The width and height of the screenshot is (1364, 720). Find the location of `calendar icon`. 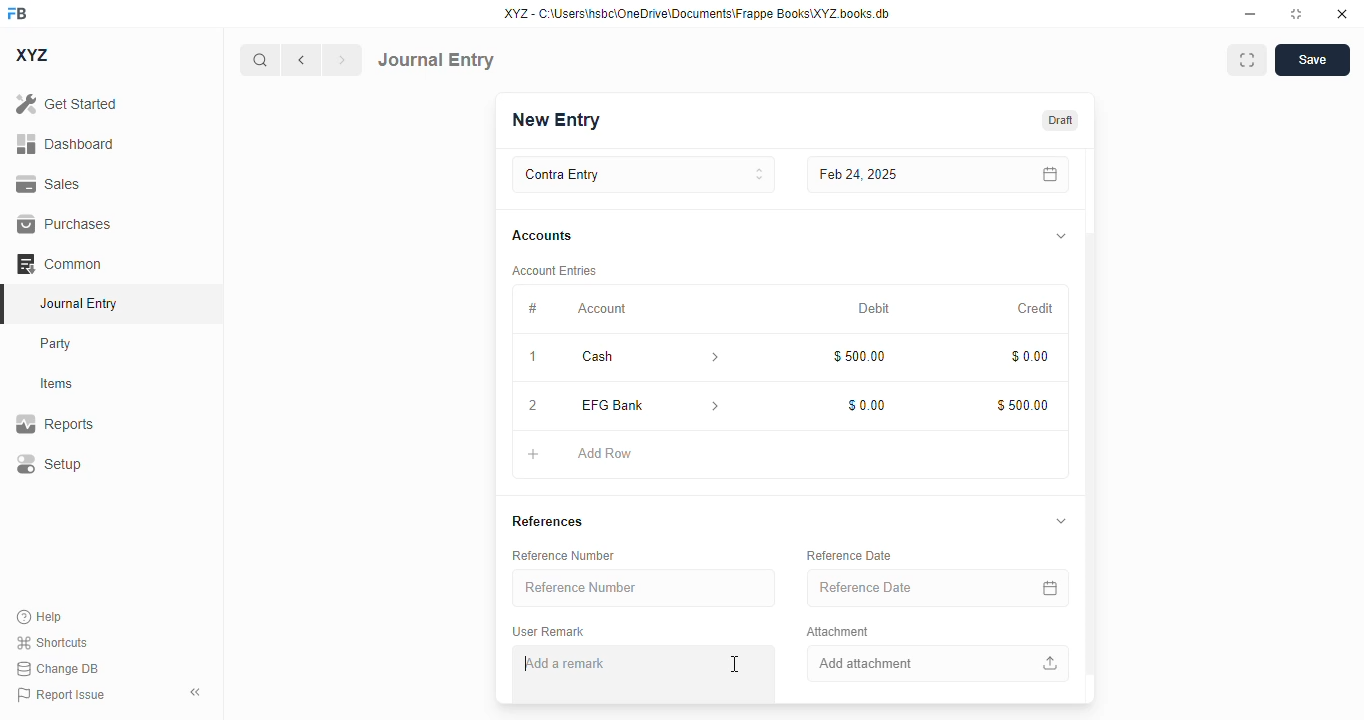

calendar icon is located at coordinates (1047, 588).